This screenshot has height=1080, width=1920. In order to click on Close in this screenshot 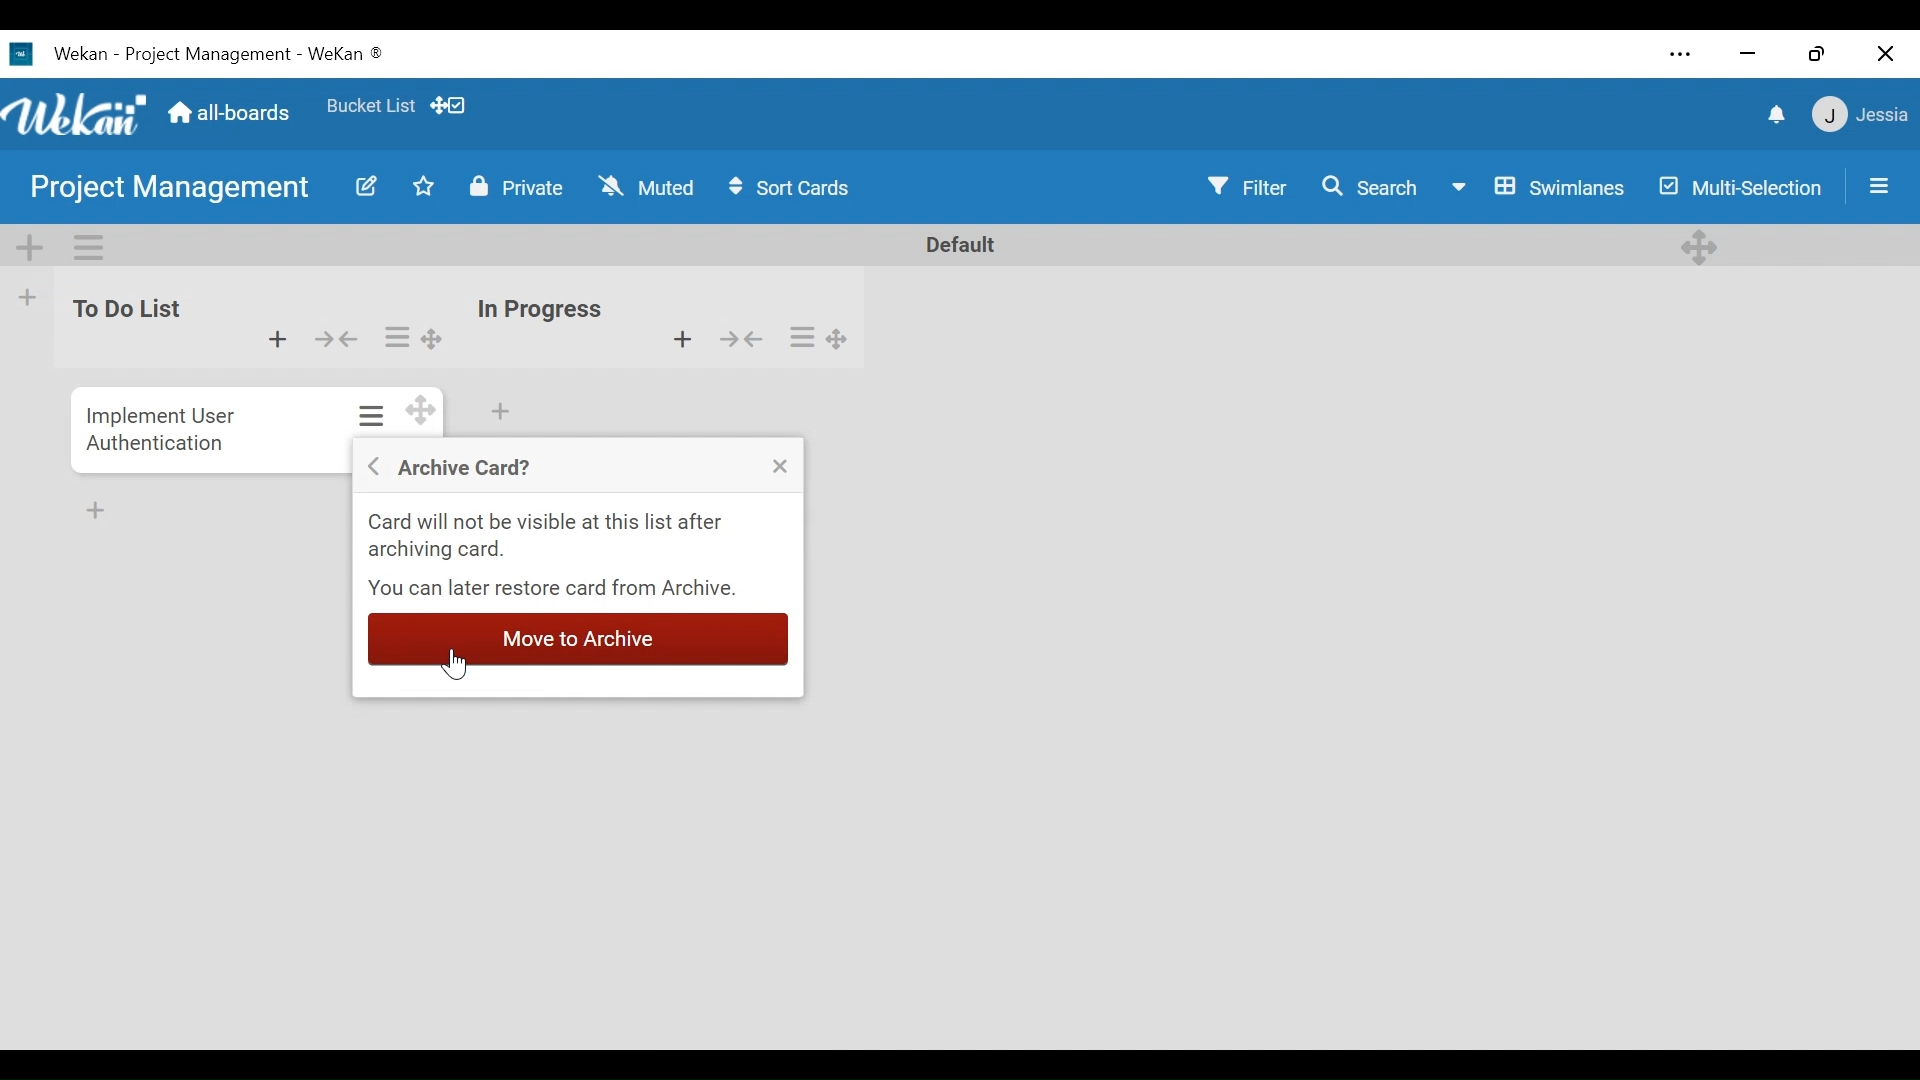, I will do `click(1888, 53)`.